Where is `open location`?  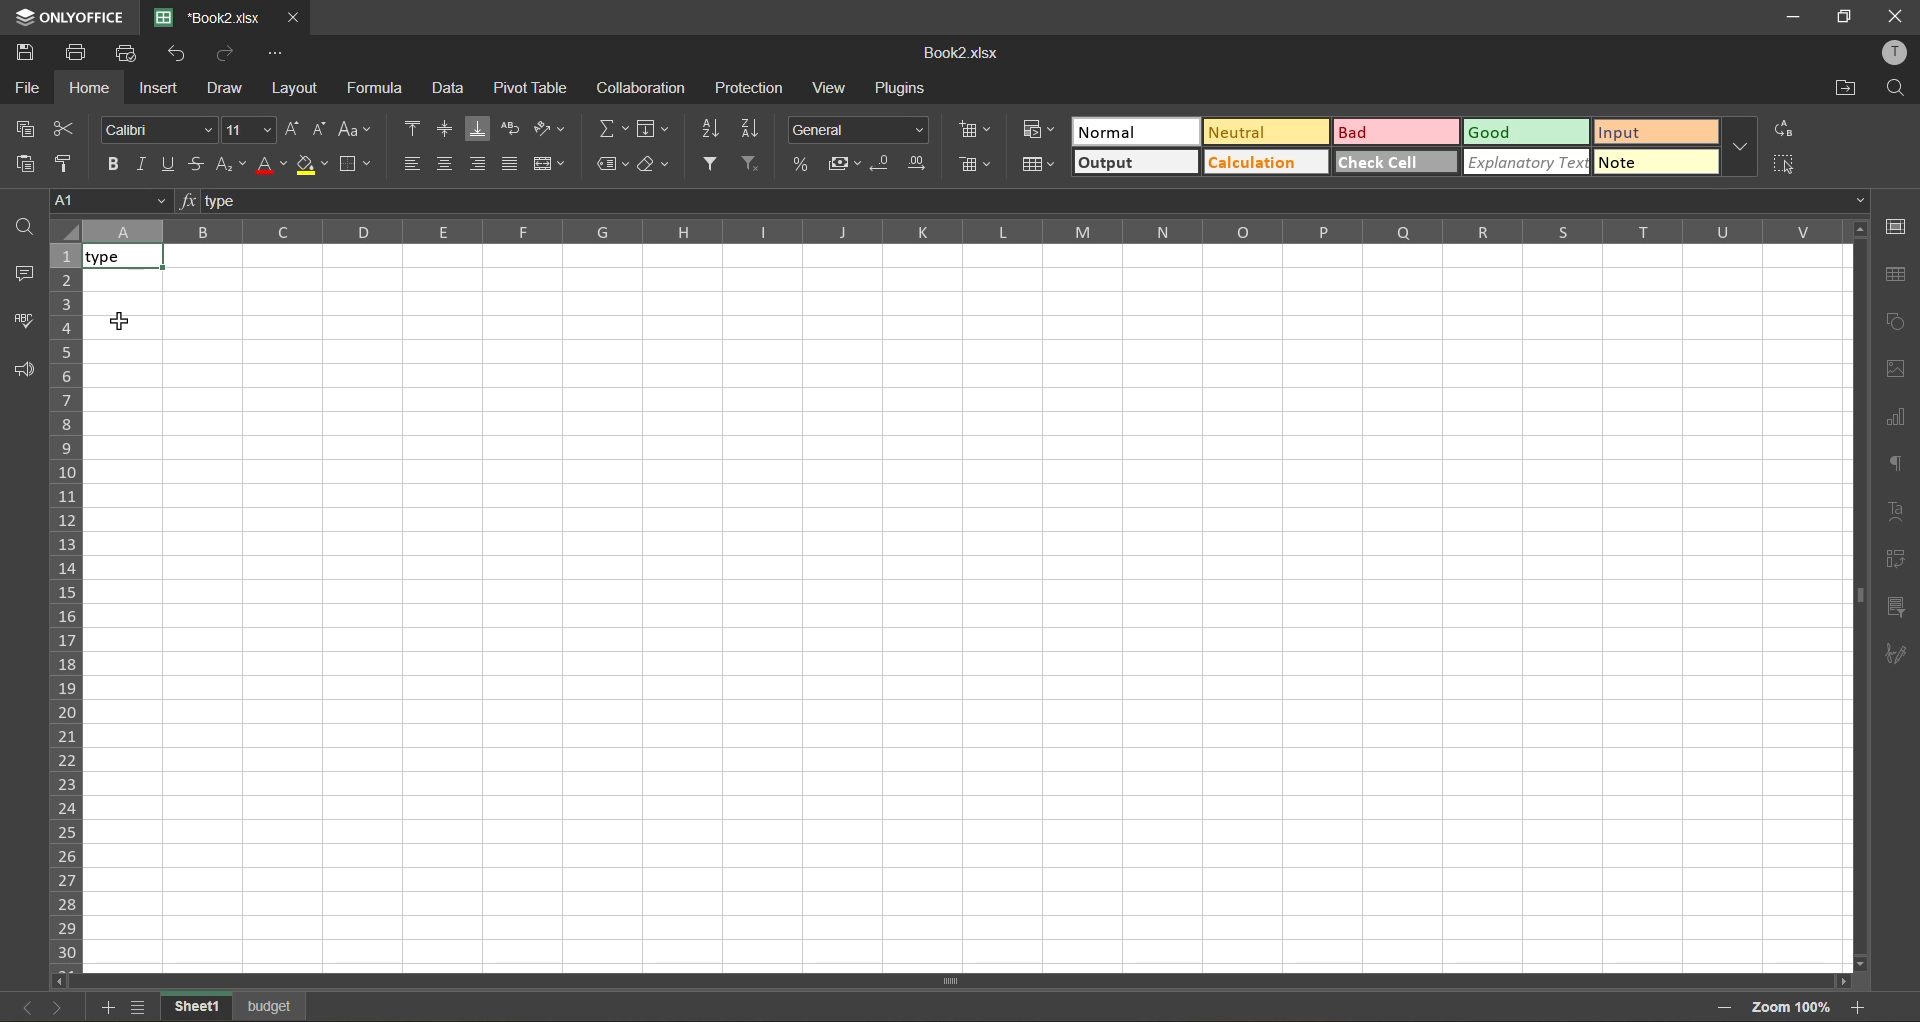 open location is located at coordinates (1848, 87).